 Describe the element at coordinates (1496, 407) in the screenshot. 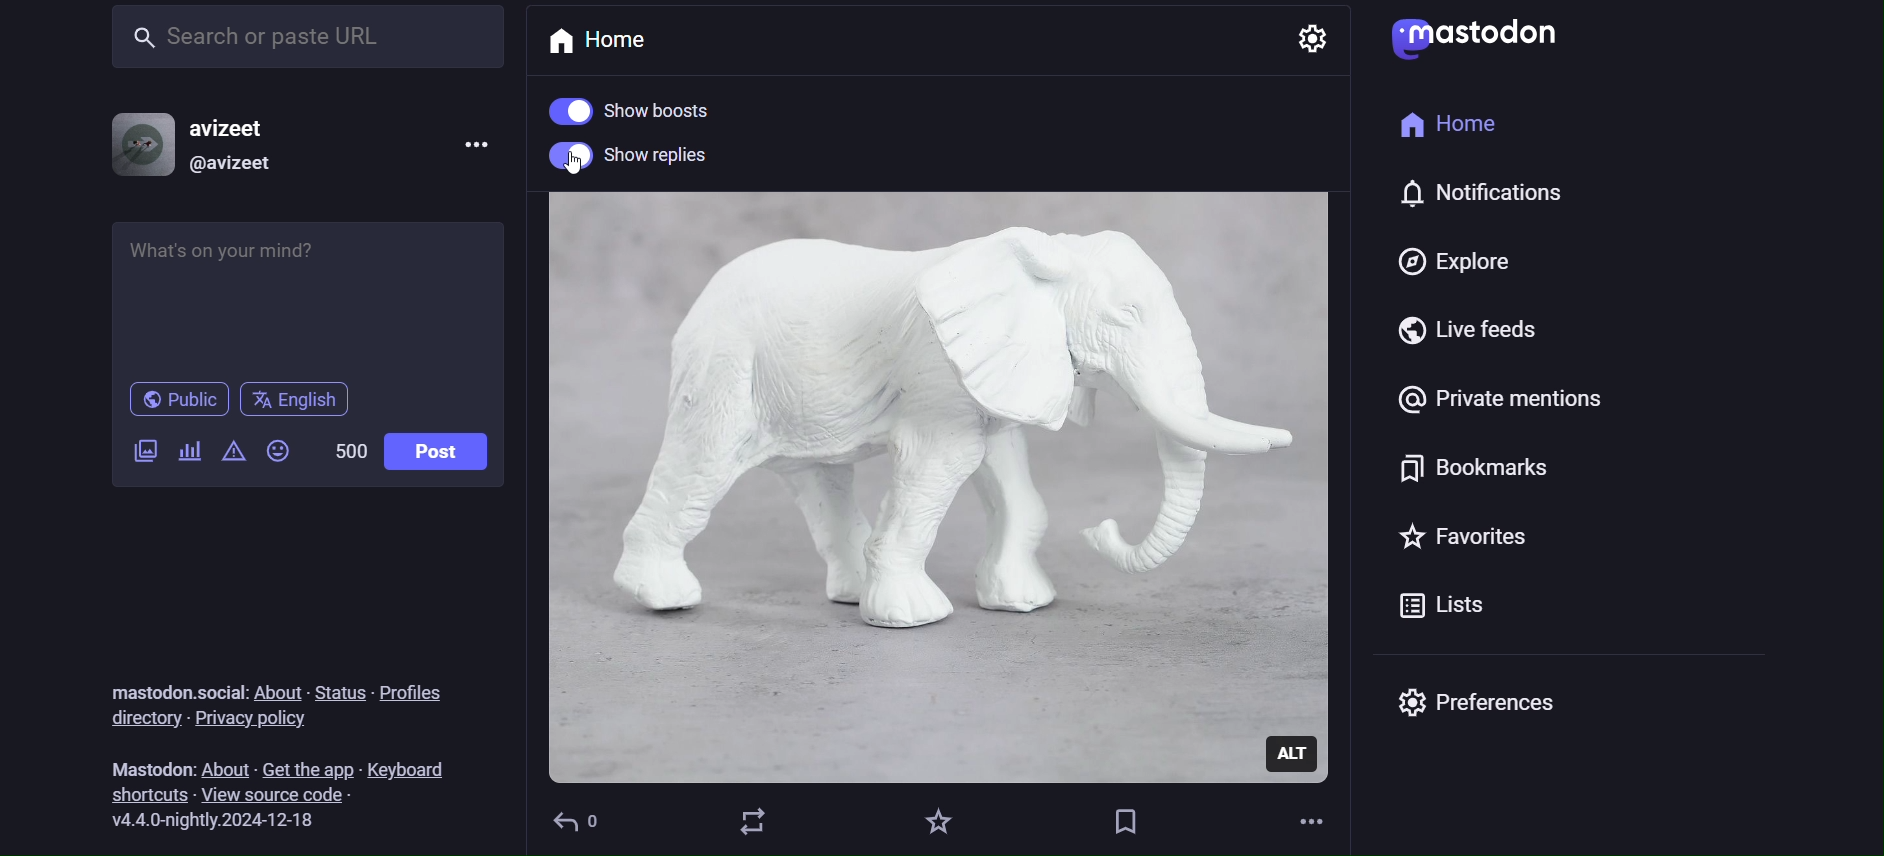

I see `private mentions` at that location.